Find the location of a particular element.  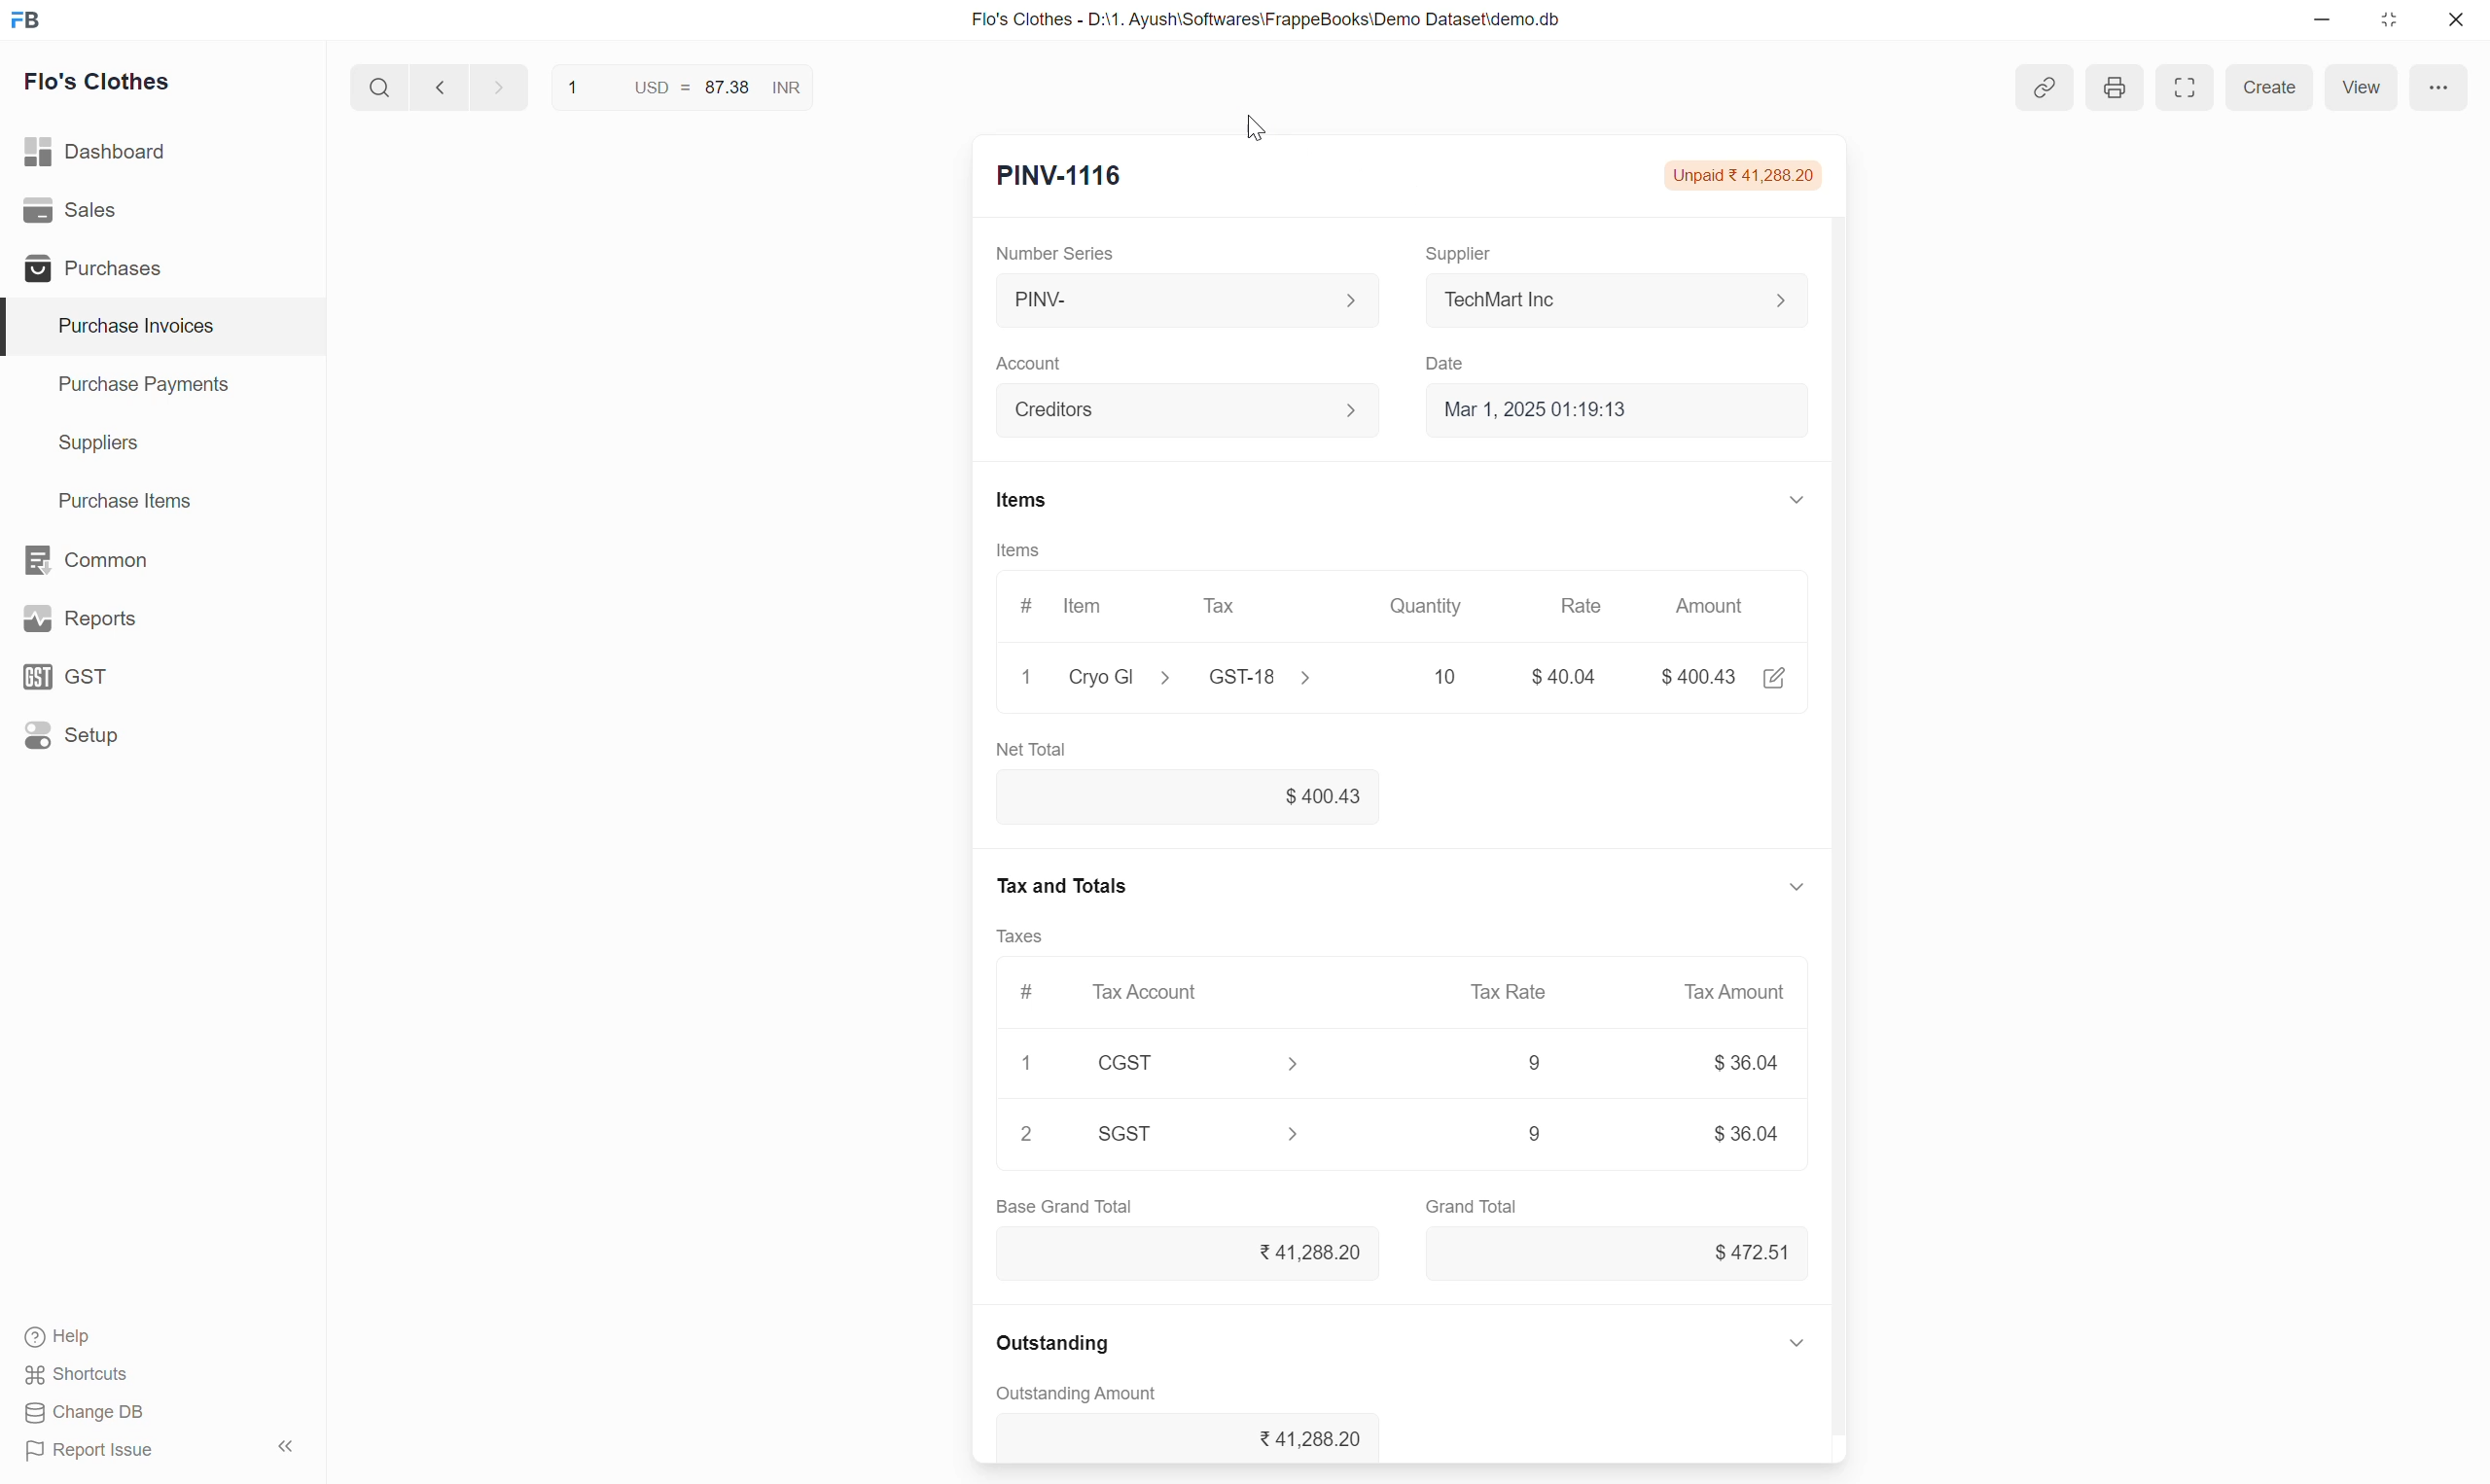

Cryo GI is located at coordinates (1120, 674).